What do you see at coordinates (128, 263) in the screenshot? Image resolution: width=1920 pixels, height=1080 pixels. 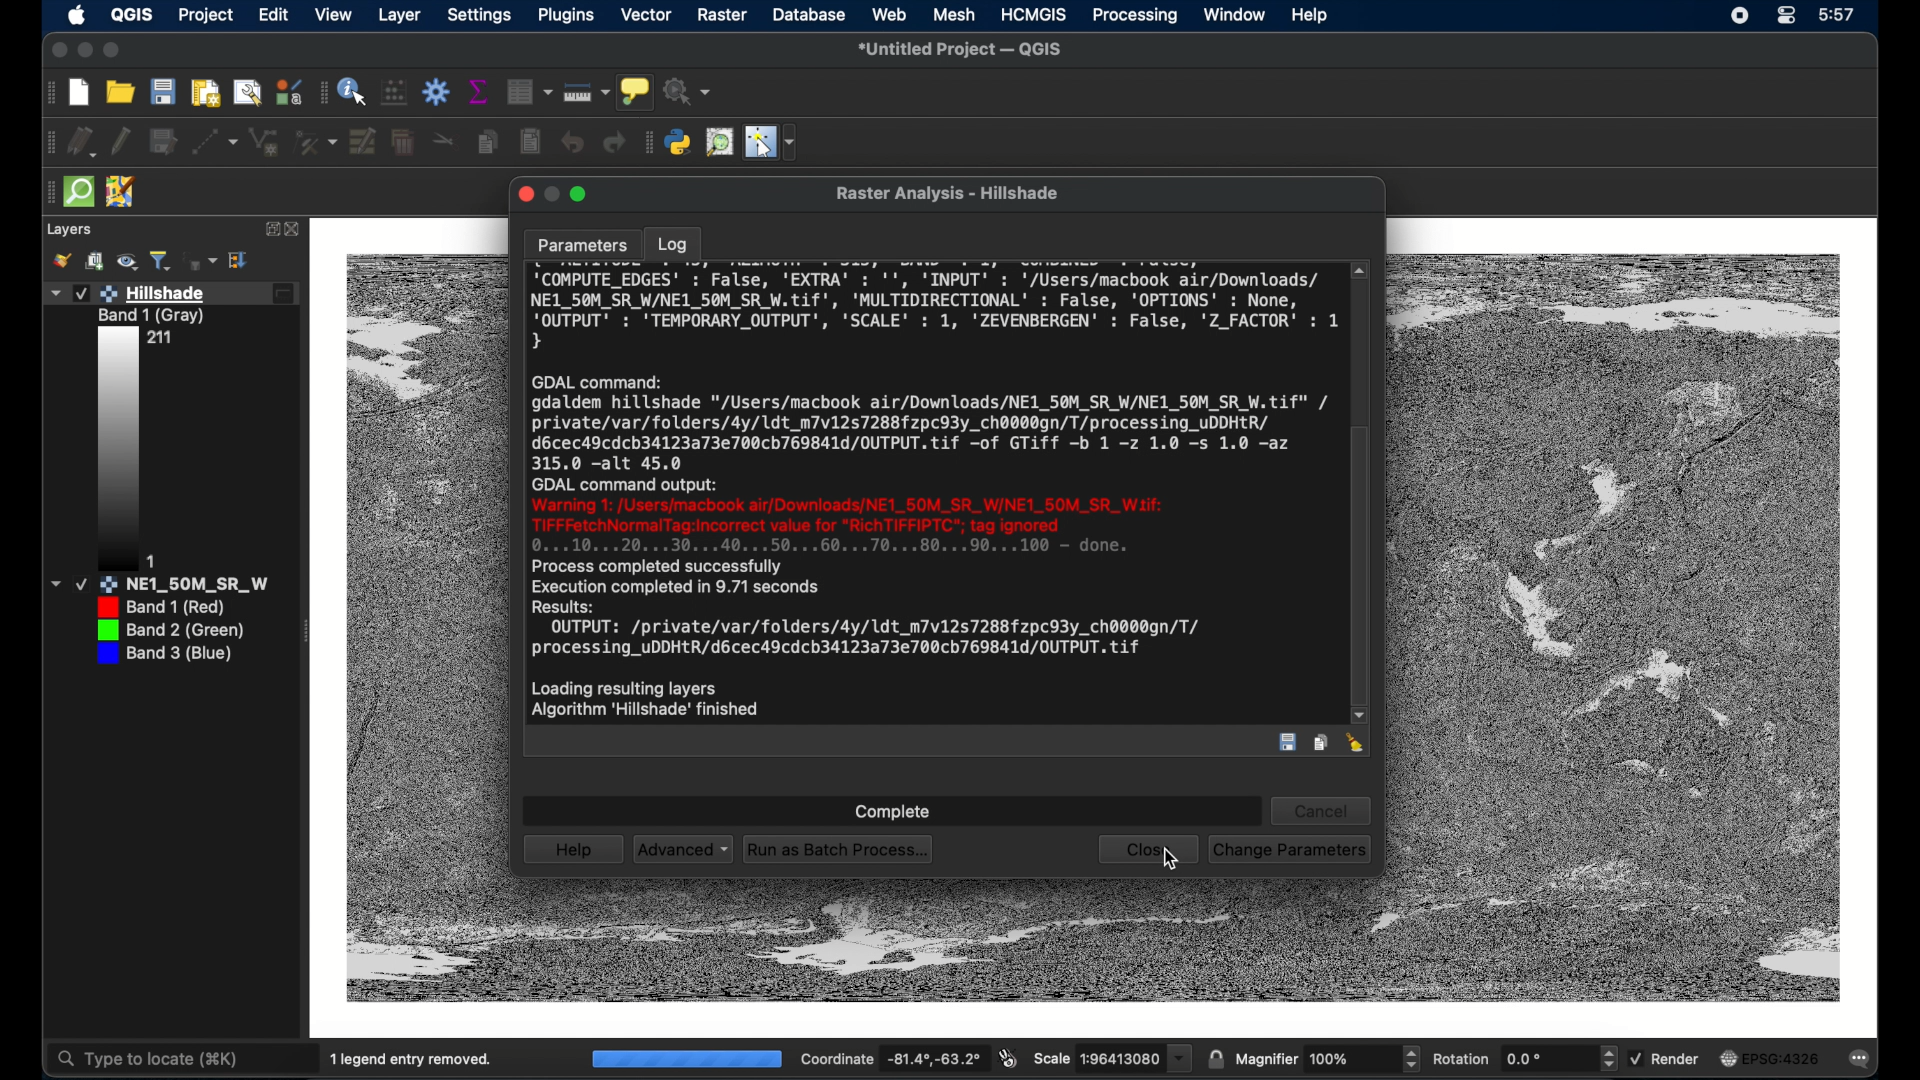 I see `manage map theme` at bounding box center [128, 263].